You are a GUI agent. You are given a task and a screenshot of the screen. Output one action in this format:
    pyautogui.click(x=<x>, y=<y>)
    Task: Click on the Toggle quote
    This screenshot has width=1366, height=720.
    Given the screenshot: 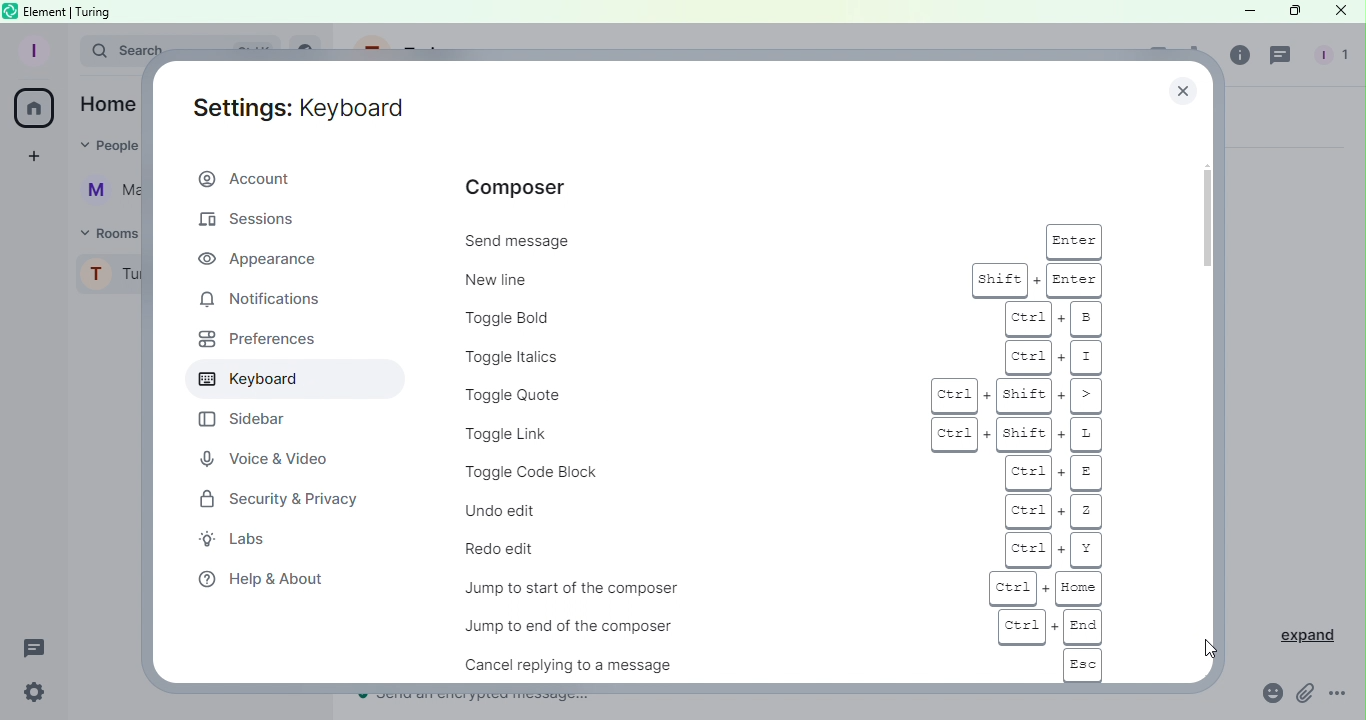 What is the action you would take?
    pyautogui.click(x=677, y=397)
    